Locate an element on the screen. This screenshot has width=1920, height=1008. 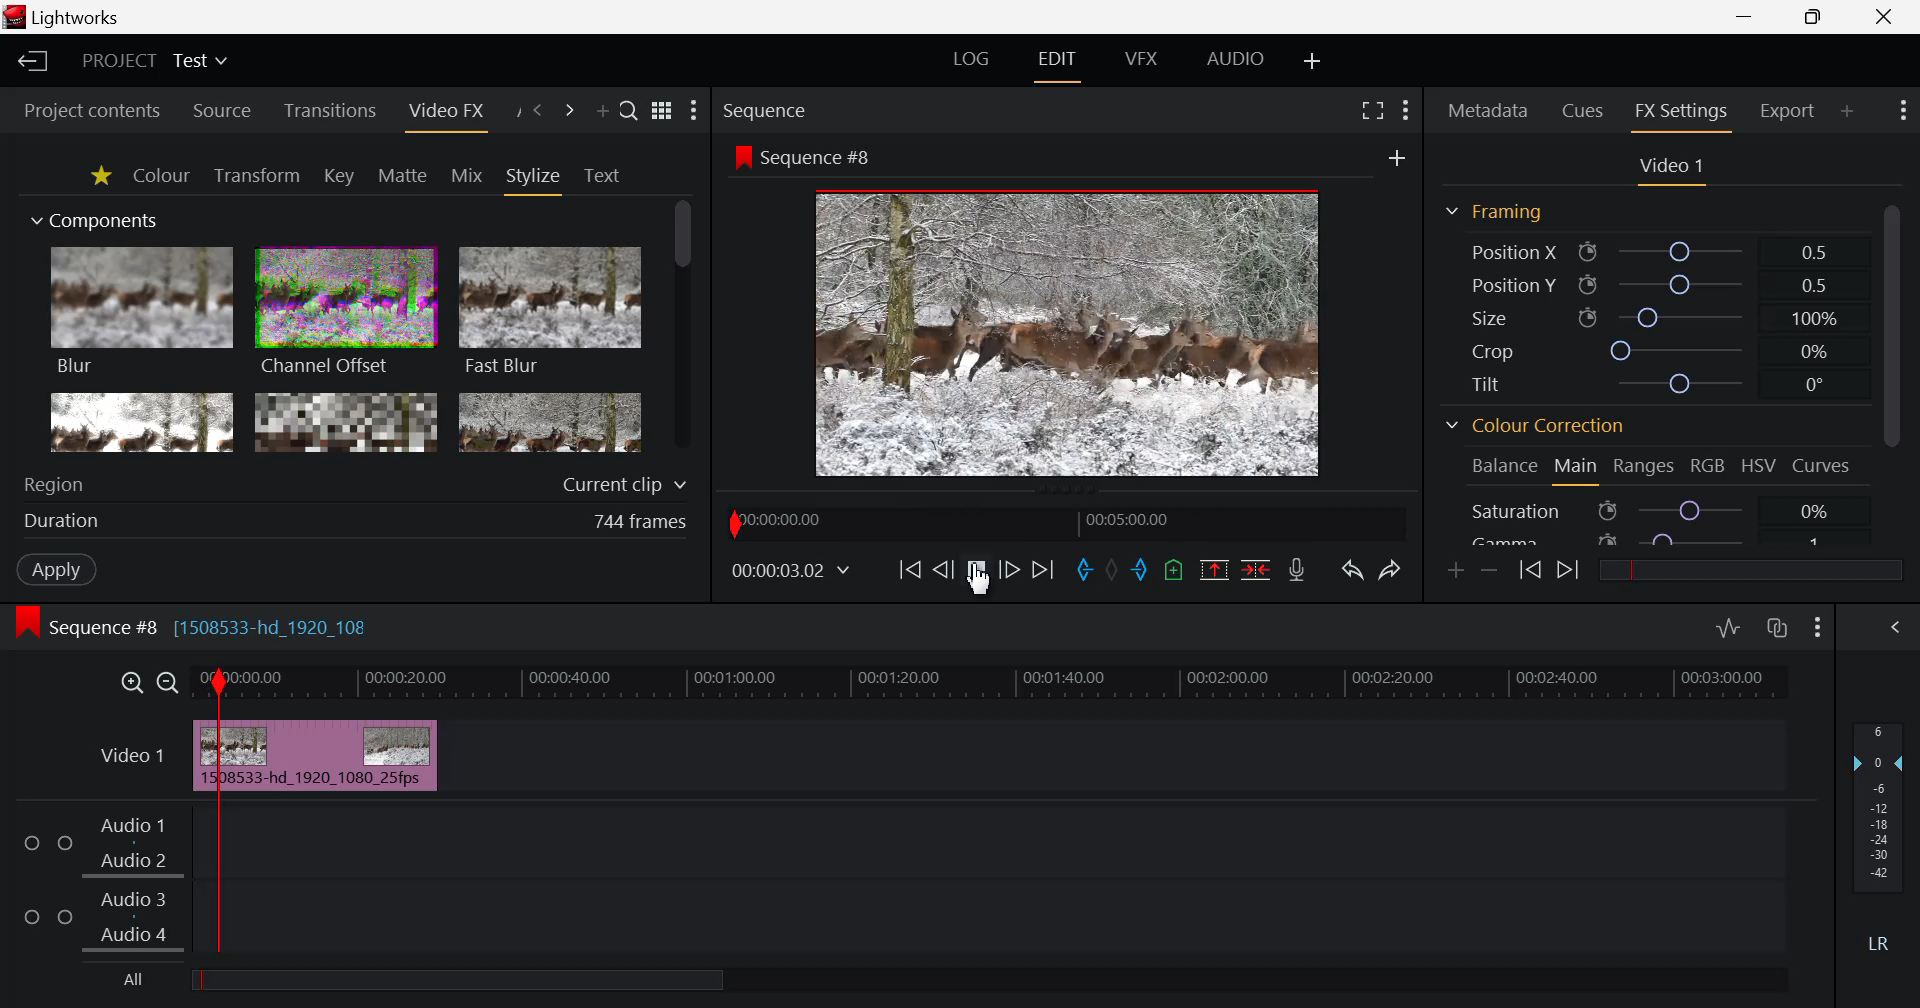
Framing Section is located at coordinates (1493, 215).